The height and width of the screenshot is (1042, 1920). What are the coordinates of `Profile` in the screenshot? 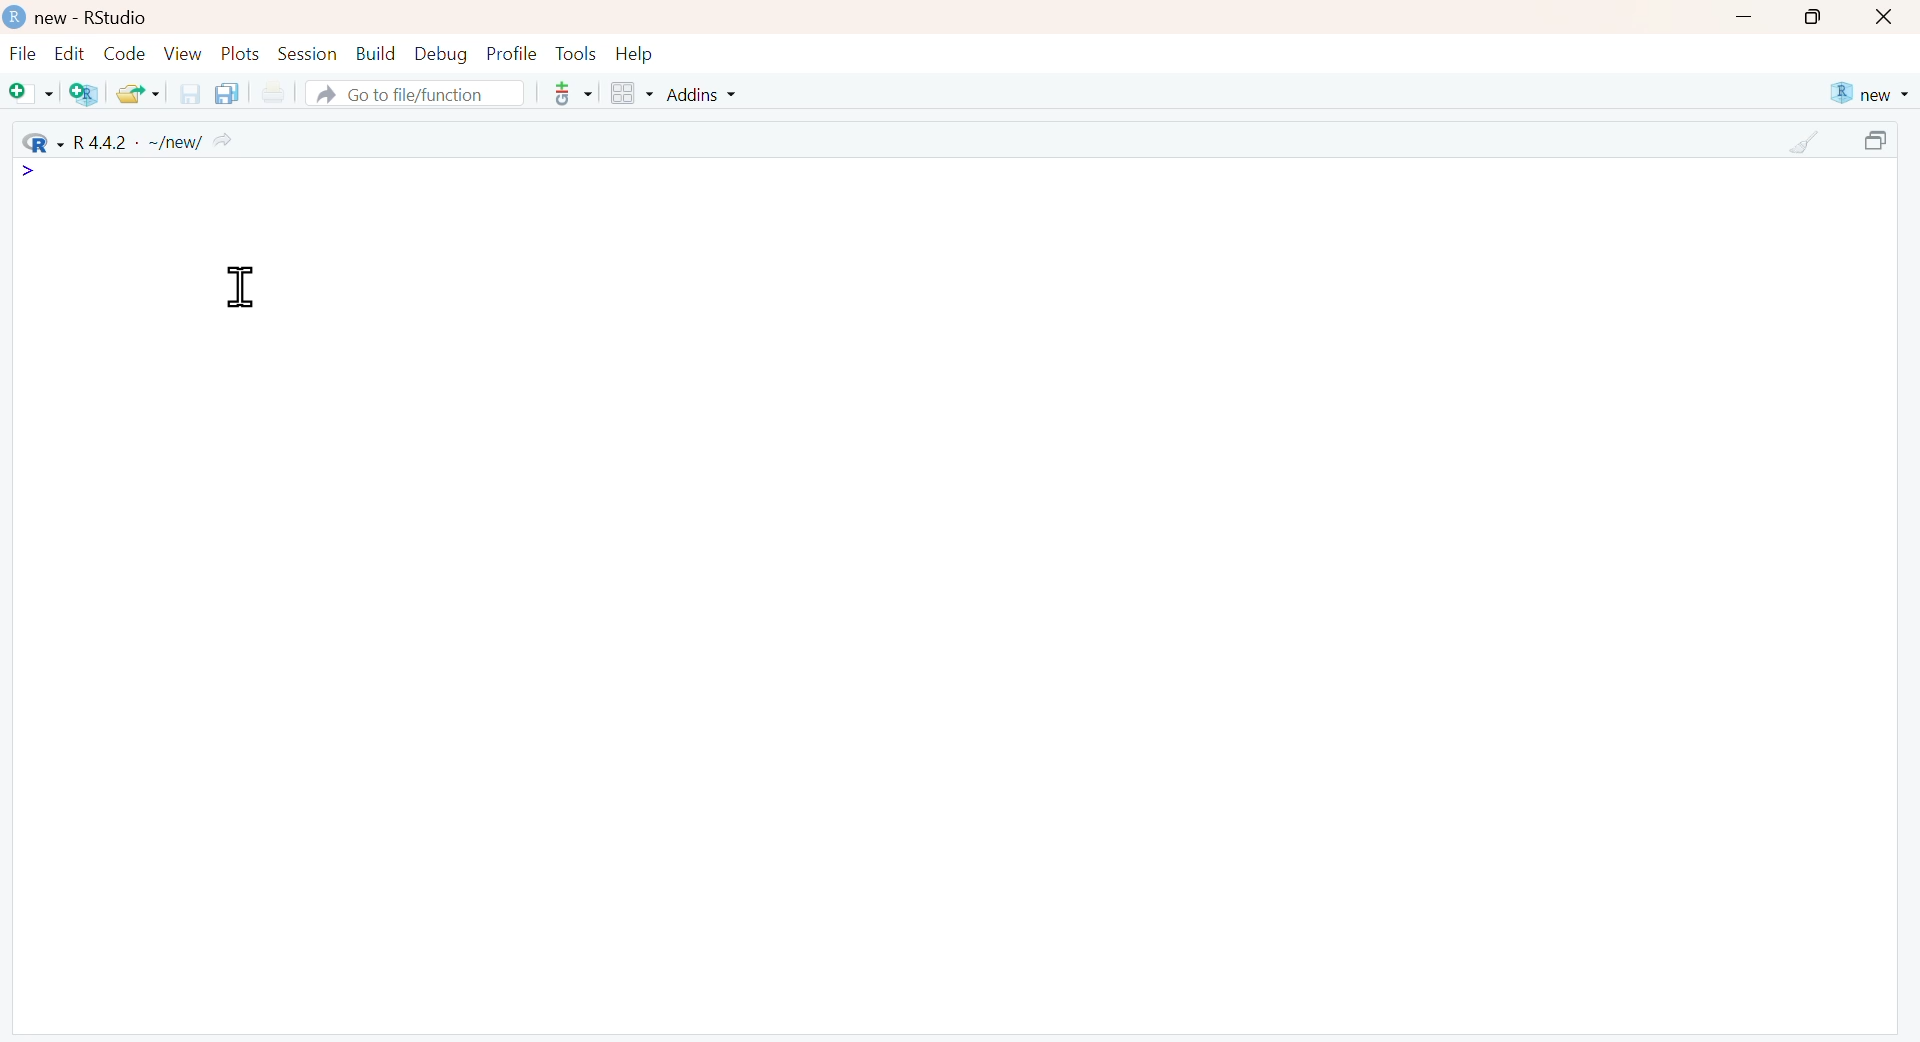 It's located at (514, 54).